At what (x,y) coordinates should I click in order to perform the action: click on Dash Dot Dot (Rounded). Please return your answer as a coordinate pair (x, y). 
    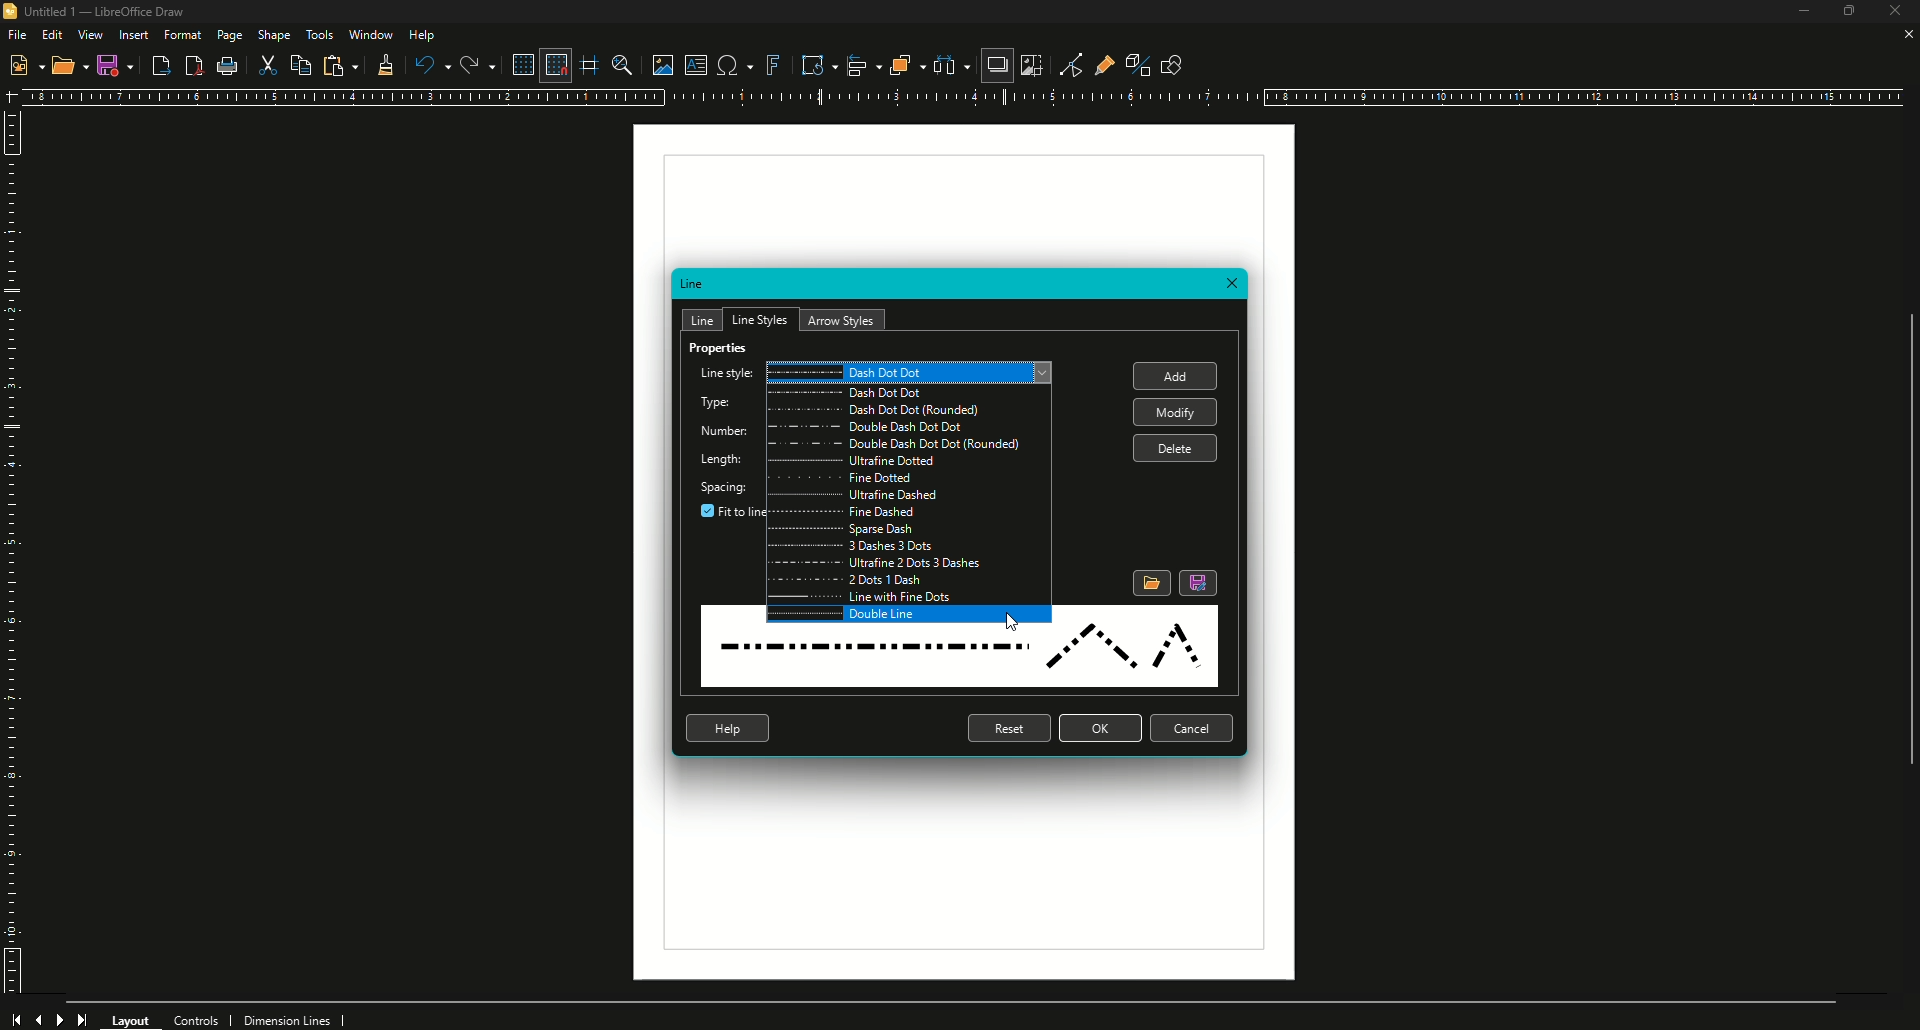
    Looking at the image, I should click on (908, 411).